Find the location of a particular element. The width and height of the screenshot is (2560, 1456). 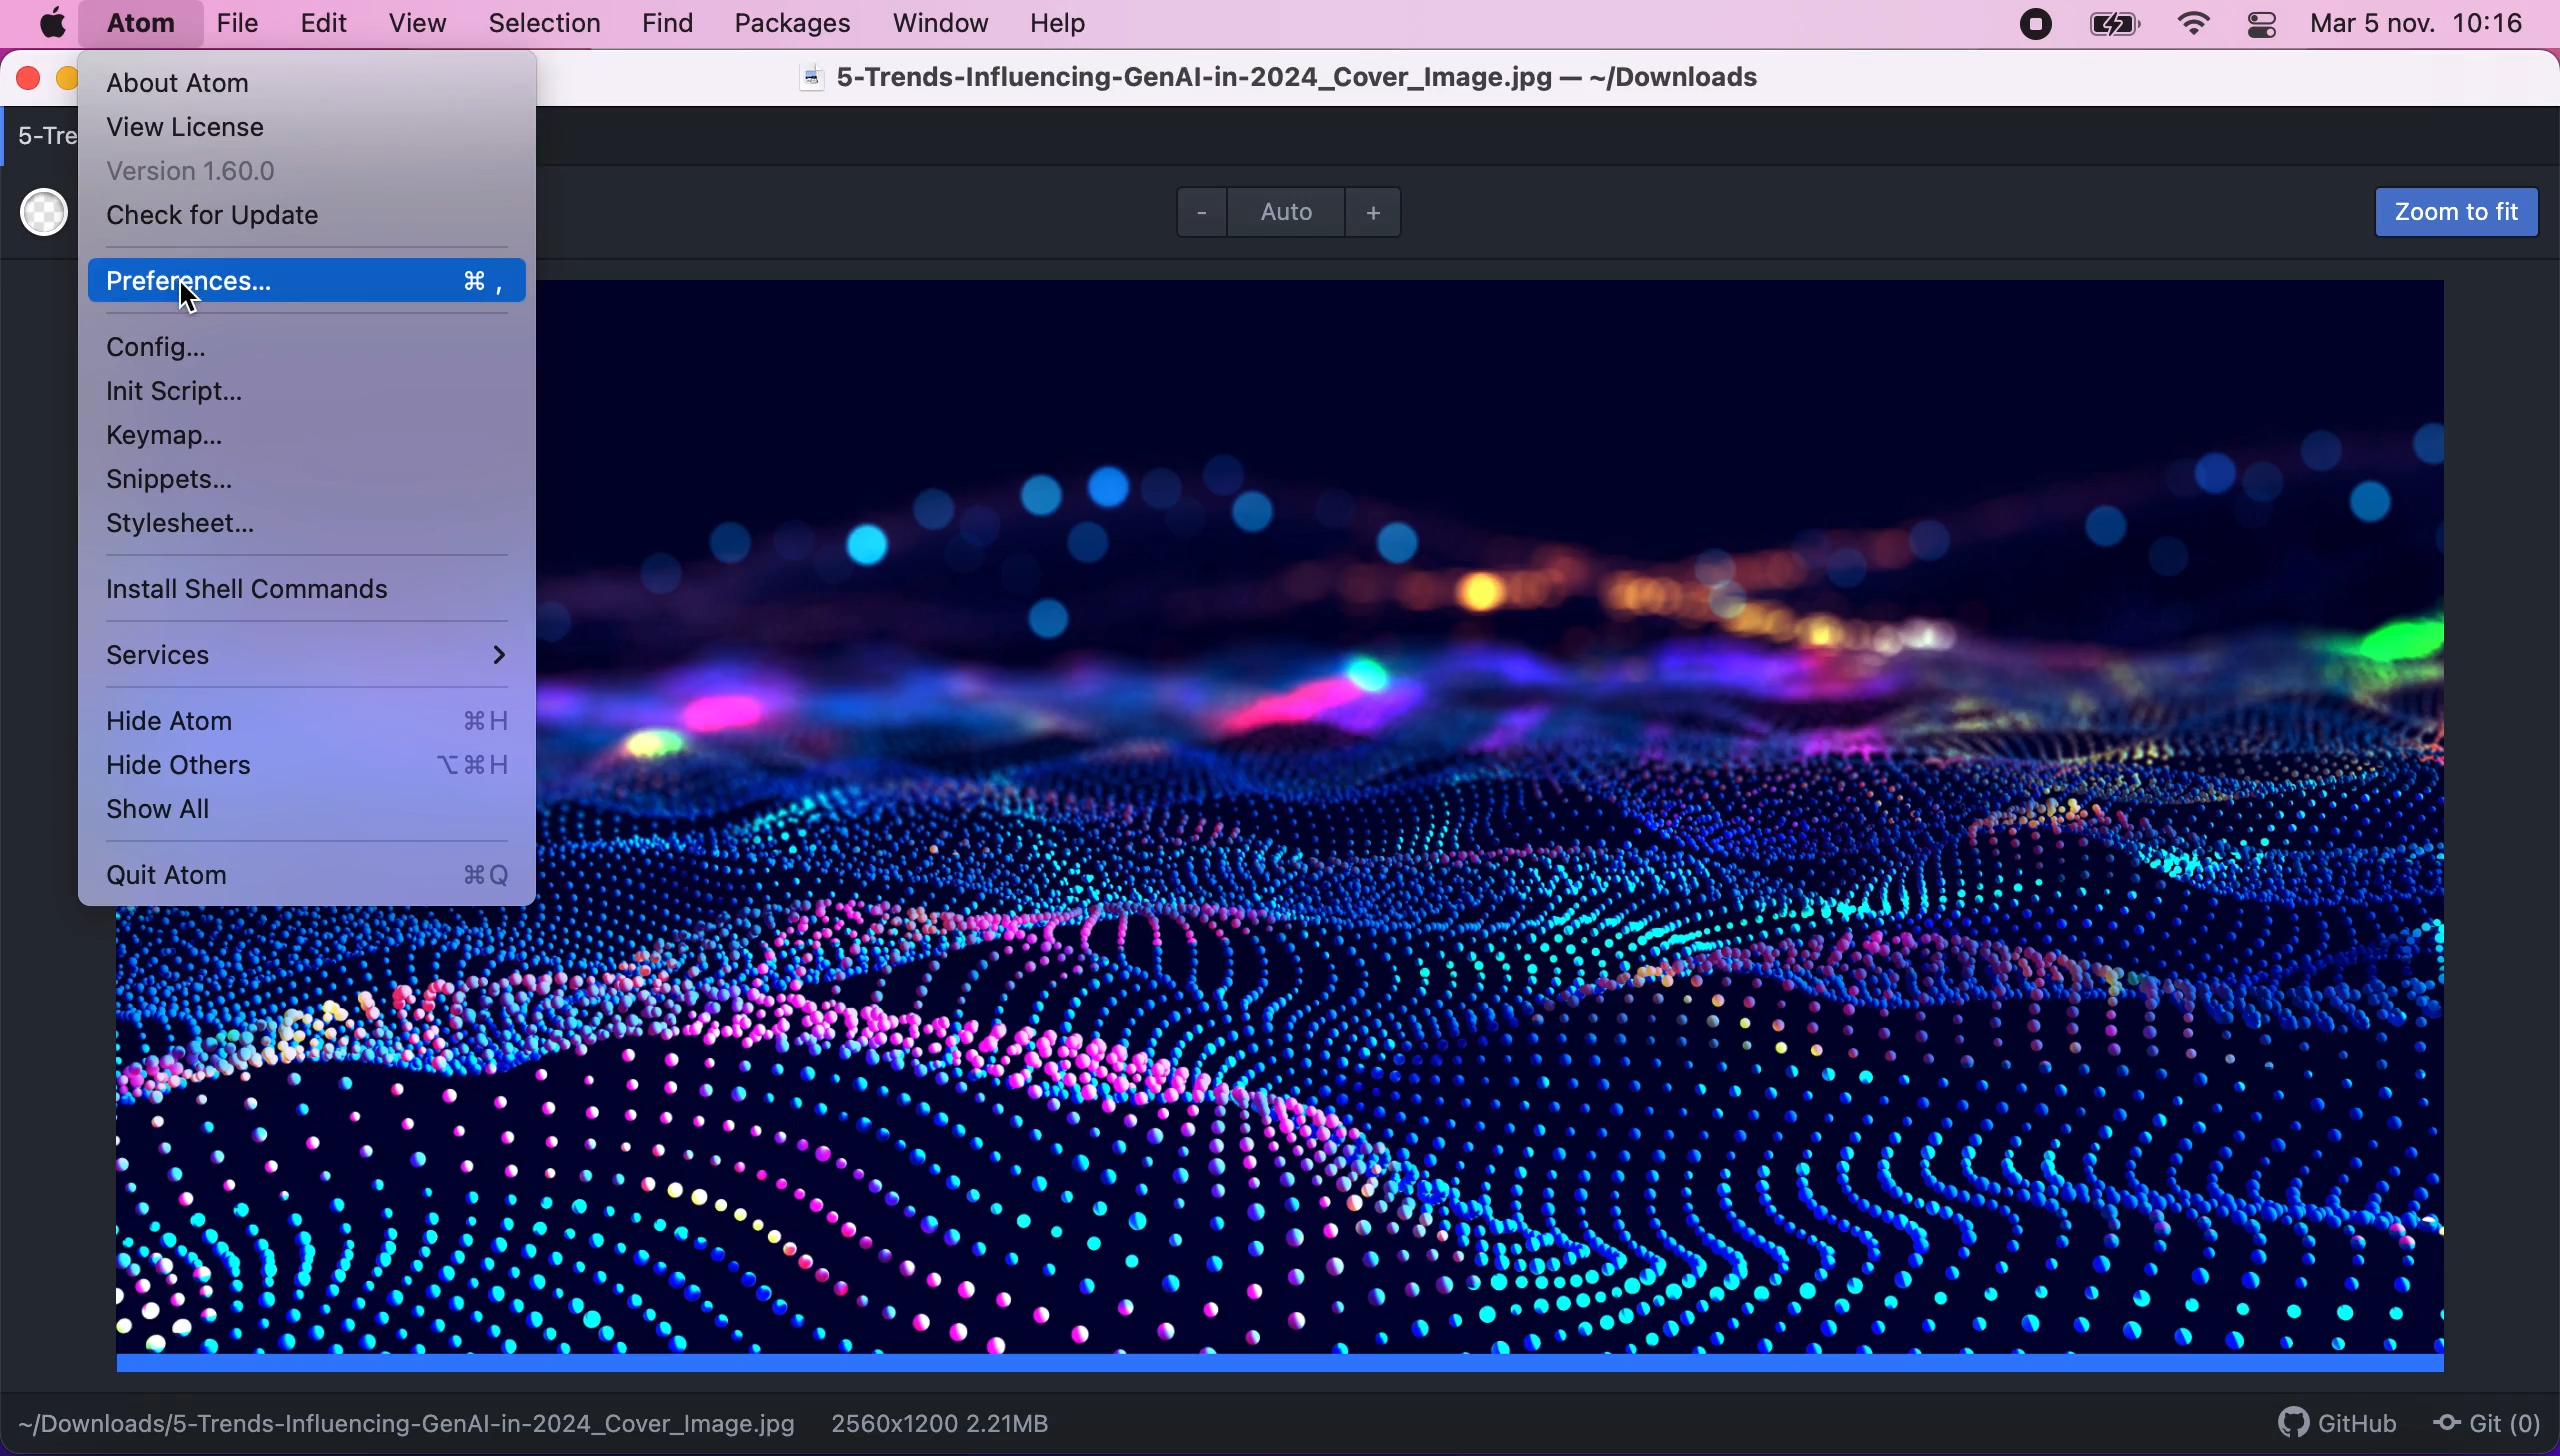

zoom is located at coordinates (1299, 211).